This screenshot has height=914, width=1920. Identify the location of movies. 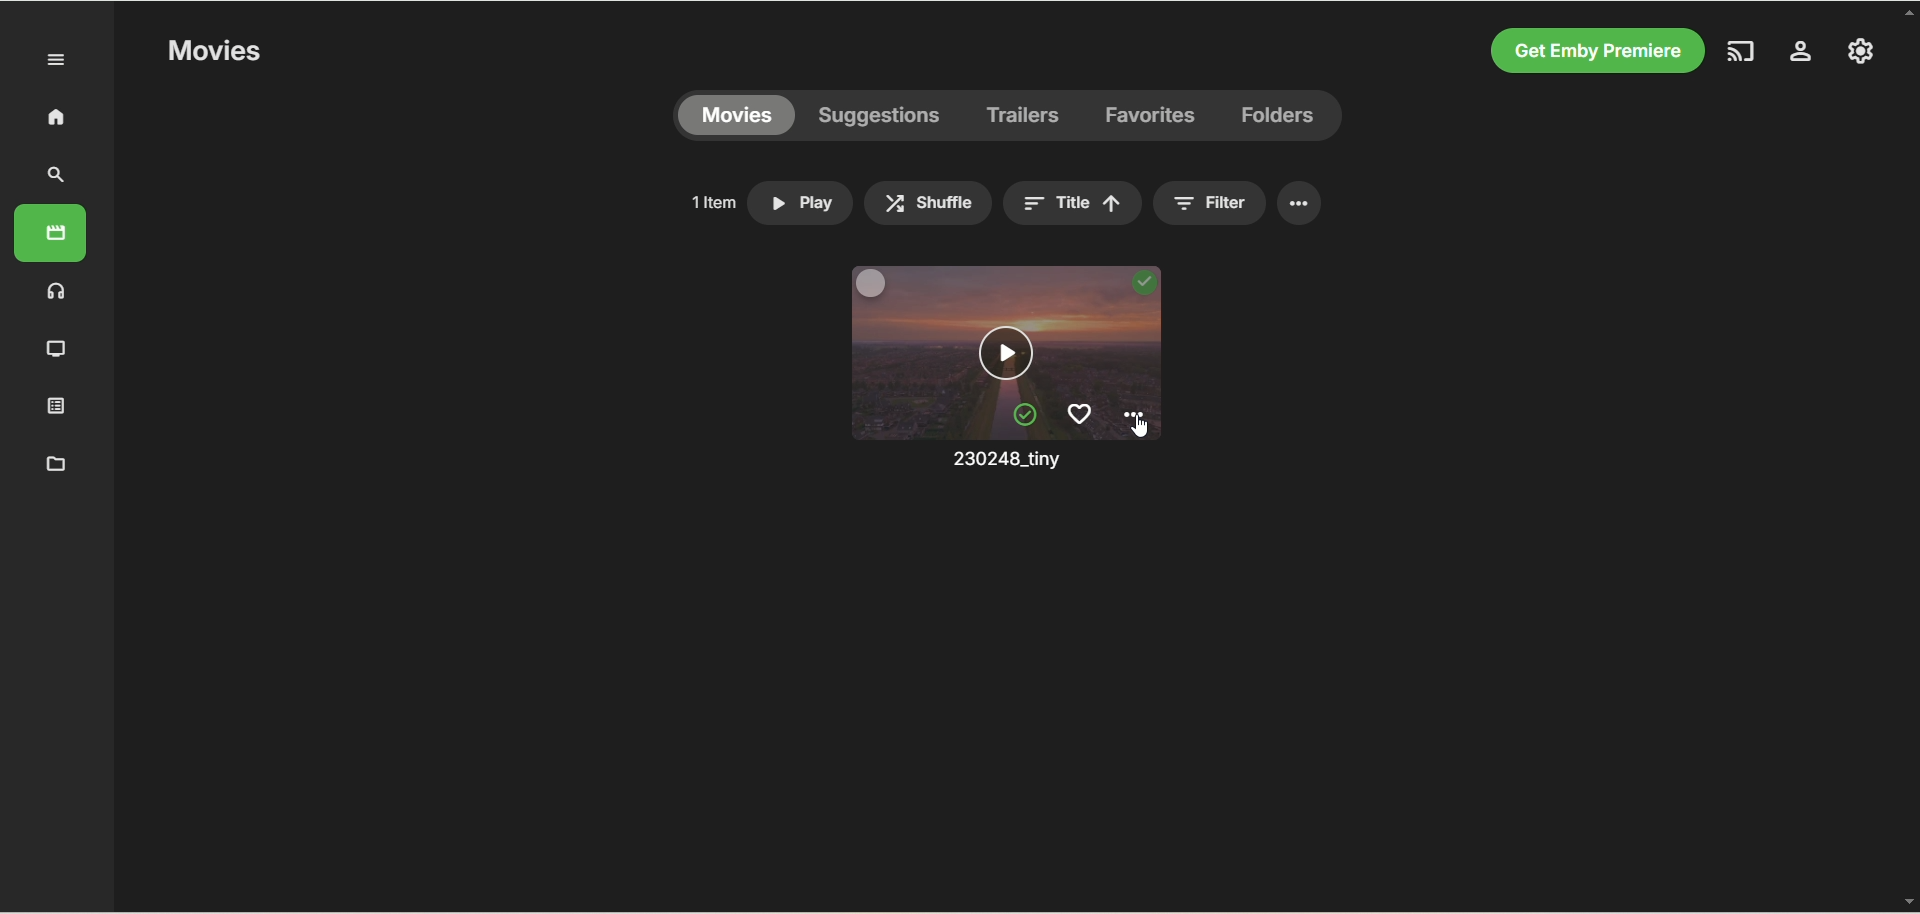
(50, 233).